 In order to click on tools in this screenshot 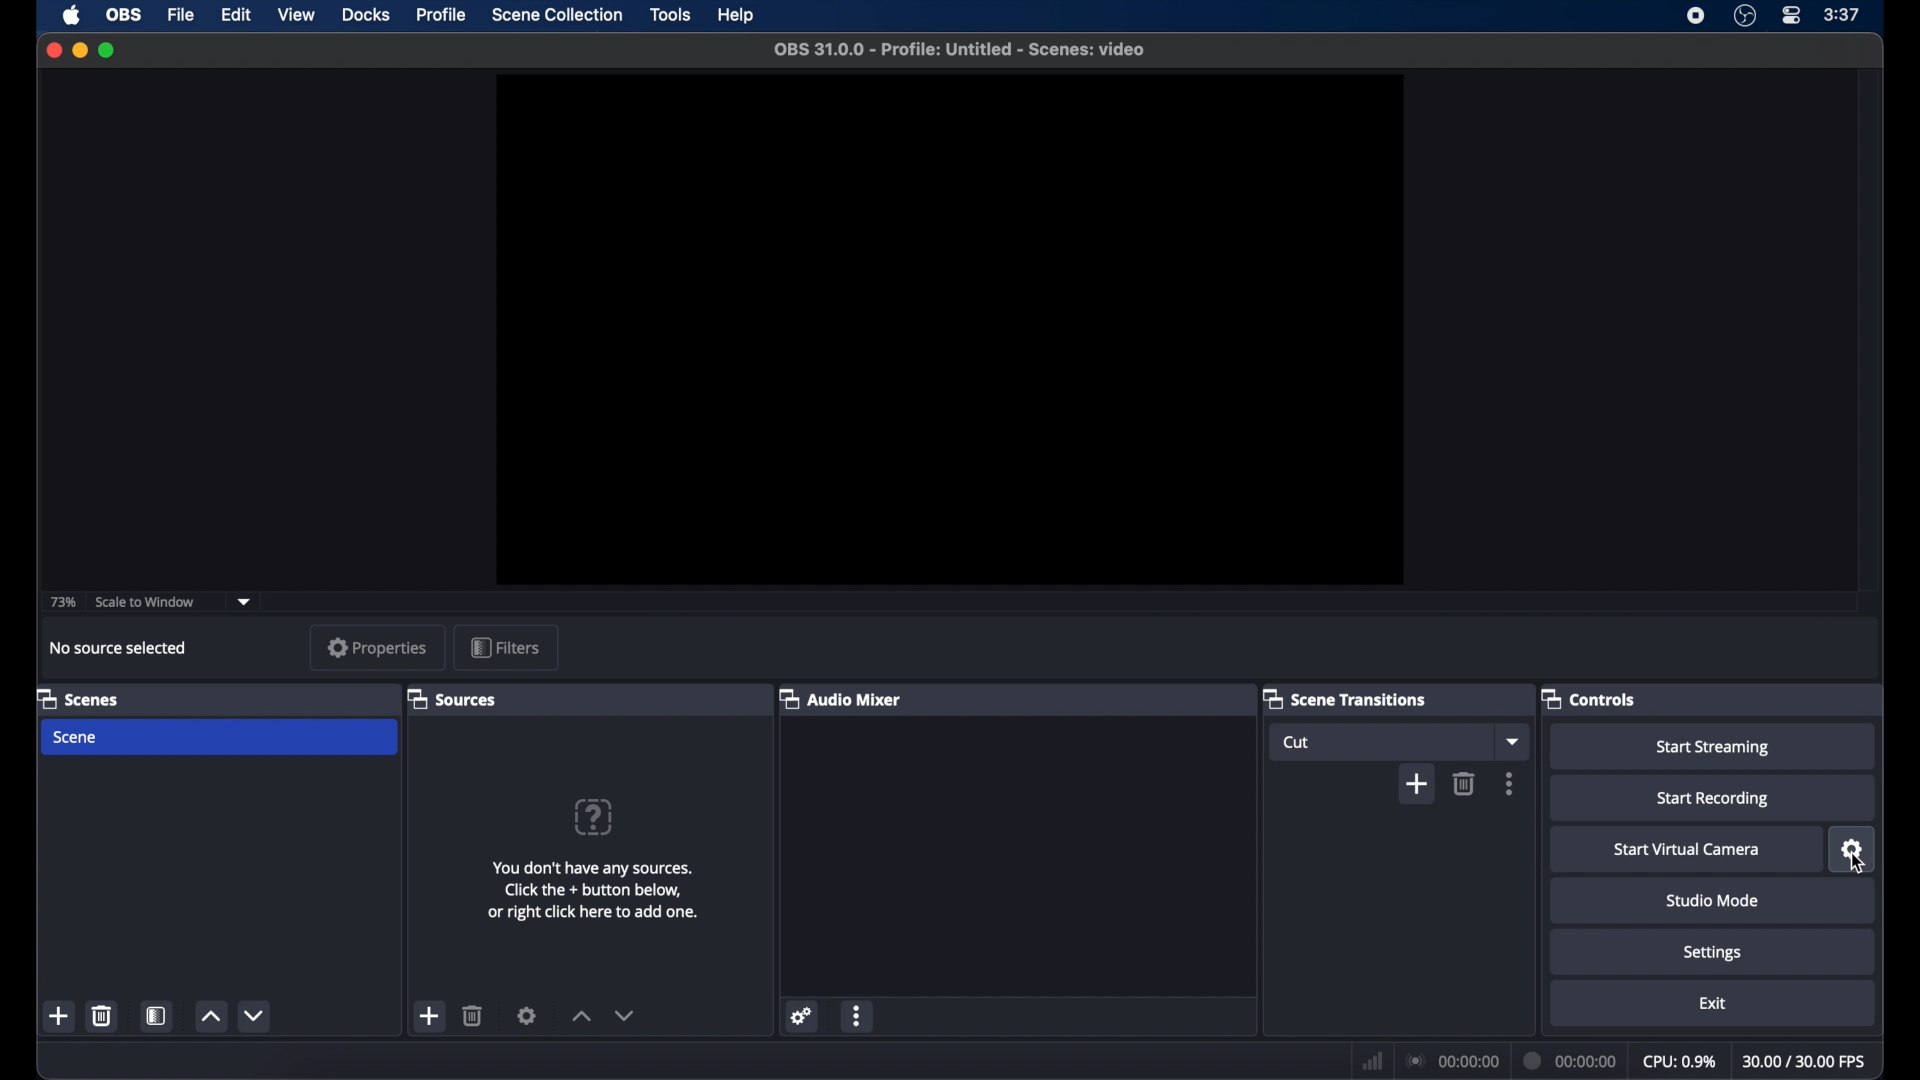, I will do `click(670, 14)`.